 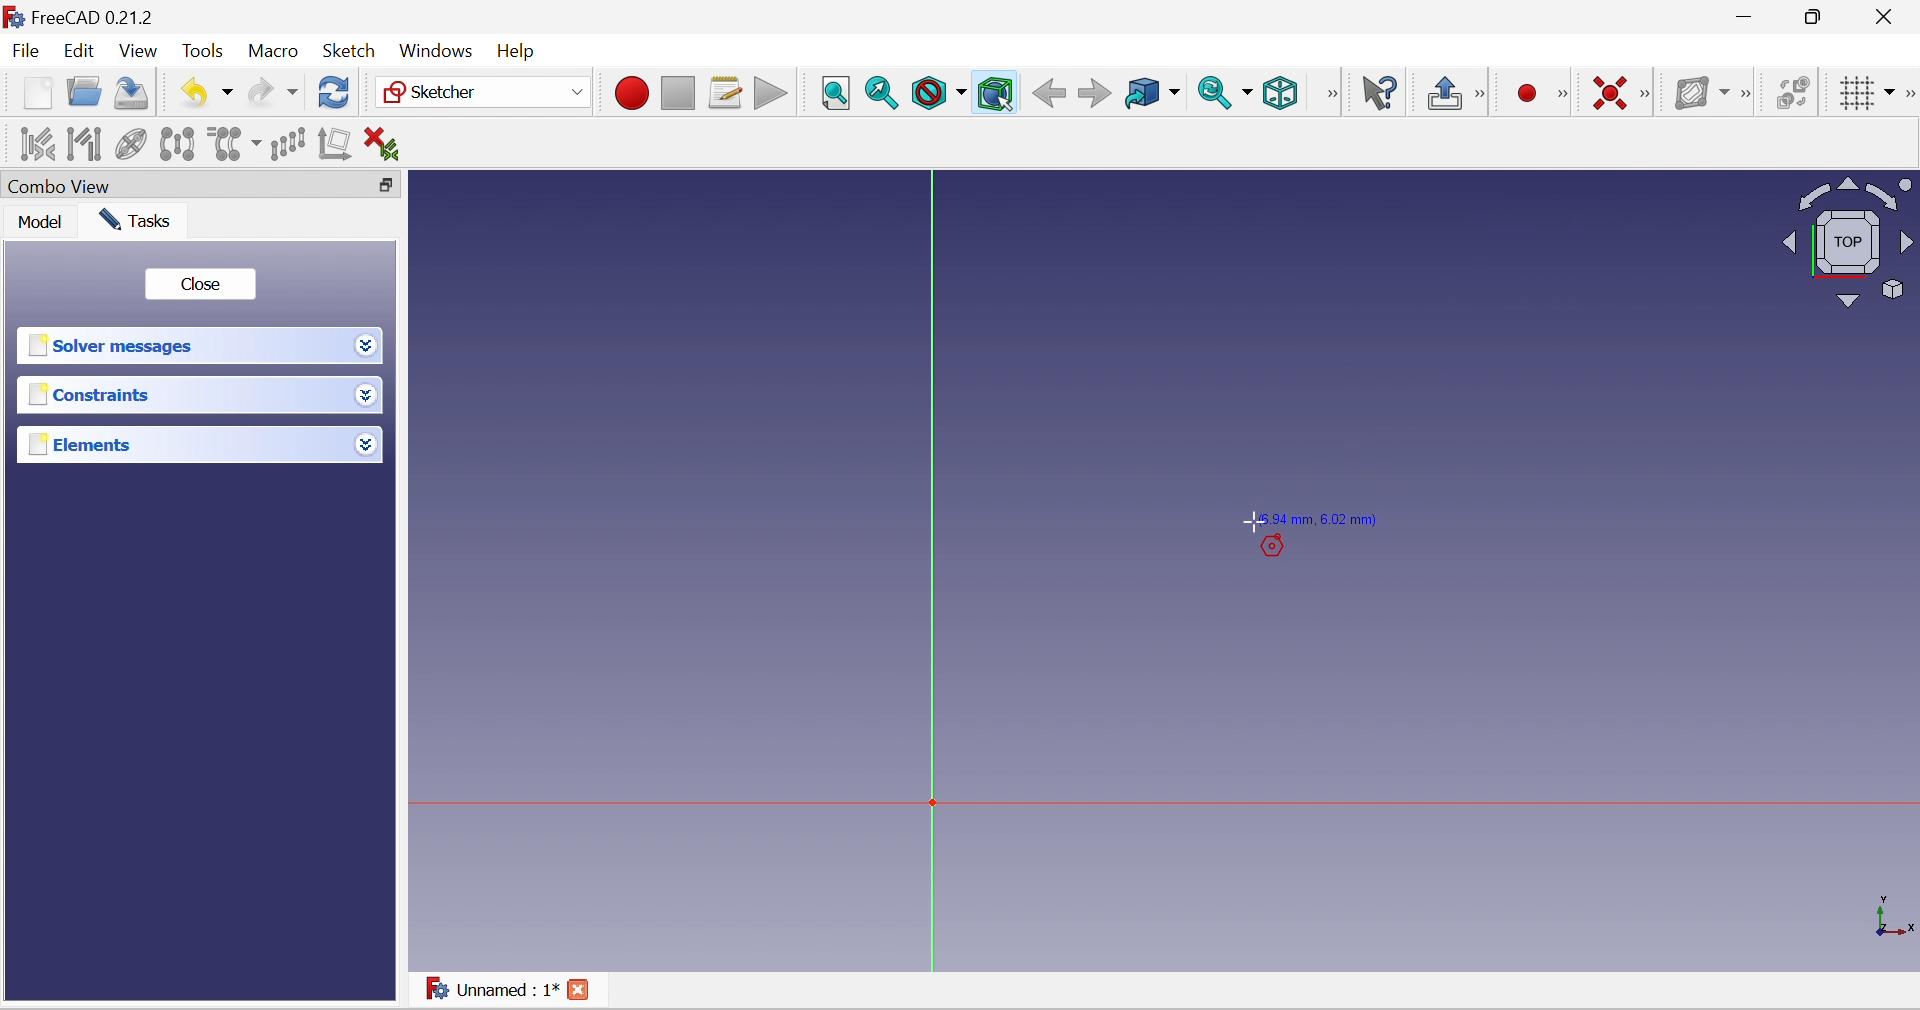 What do you see at coordinates (1890, 915) in the screenshot?
I see `x, y axis` at bounding box center [1890, 915].